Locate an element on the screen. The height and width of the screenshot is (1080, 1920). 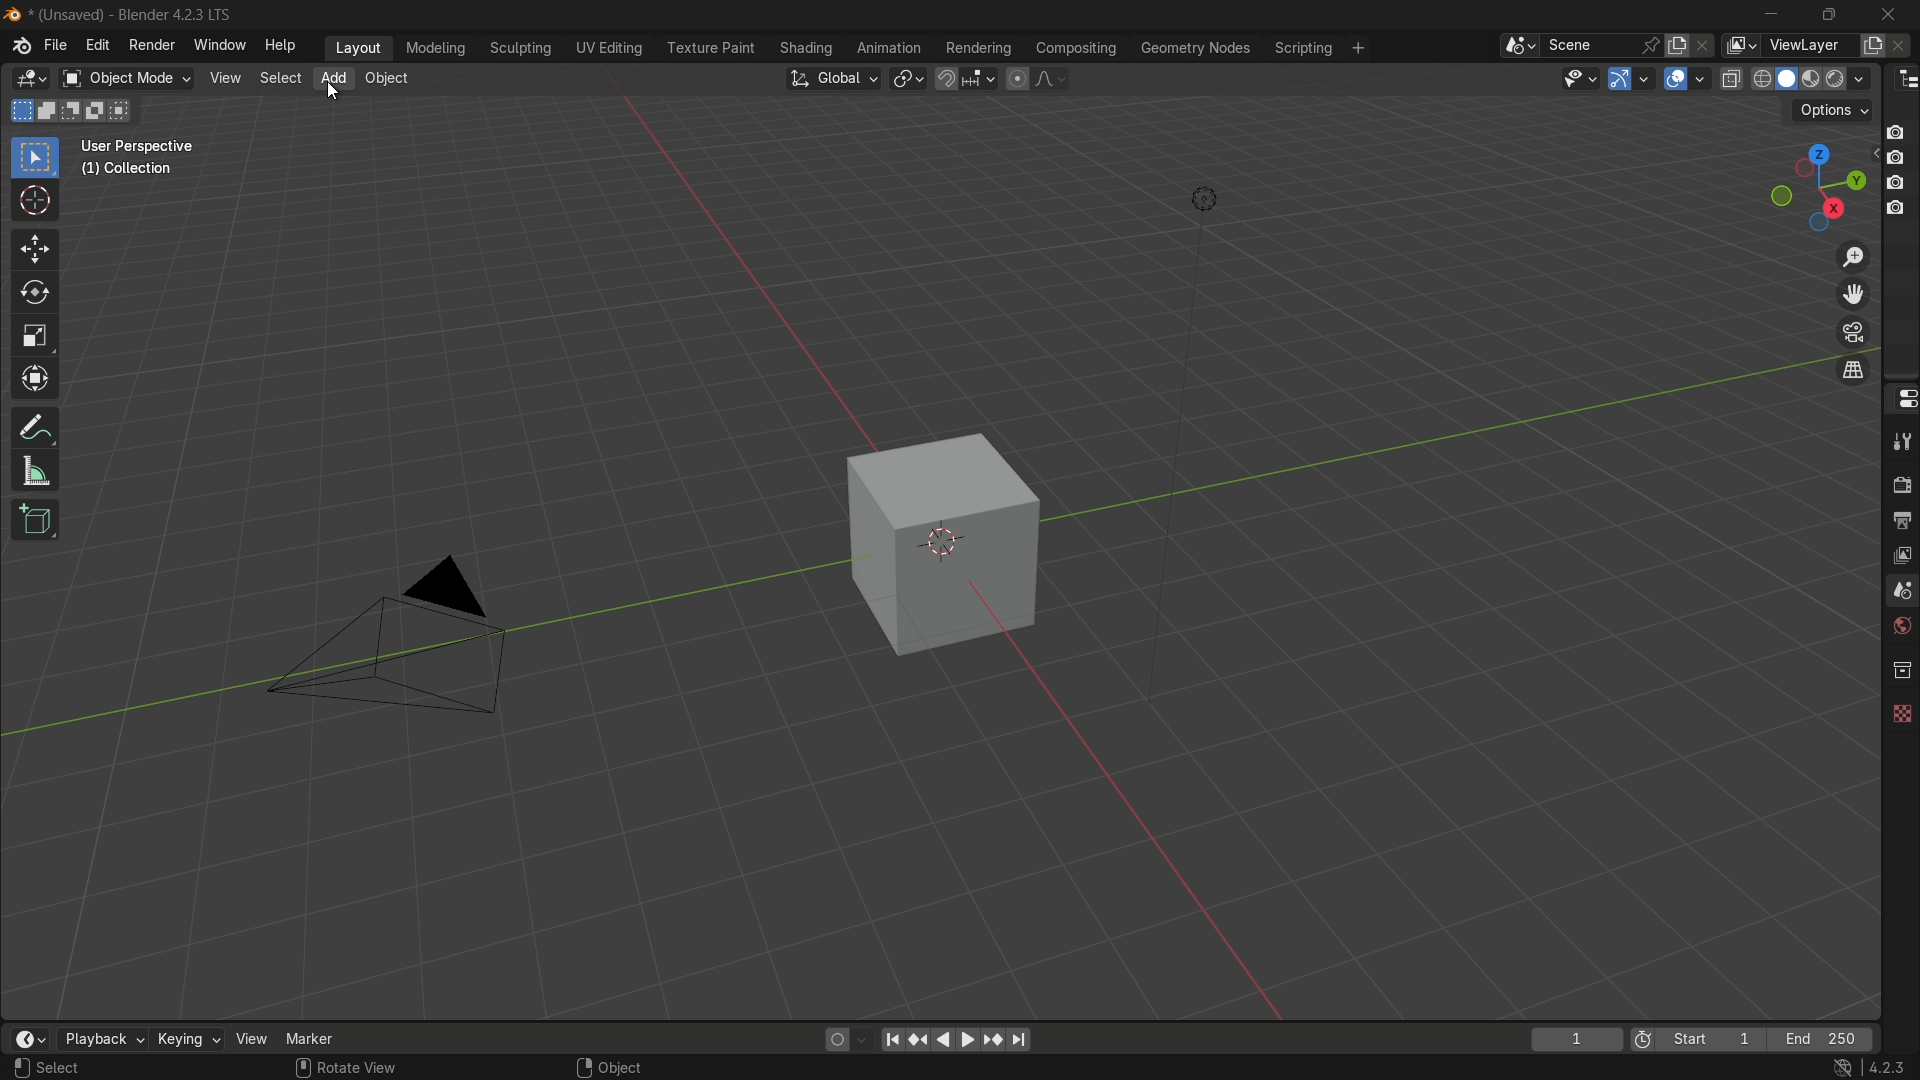
window menu is located at coordinates (221, 46).